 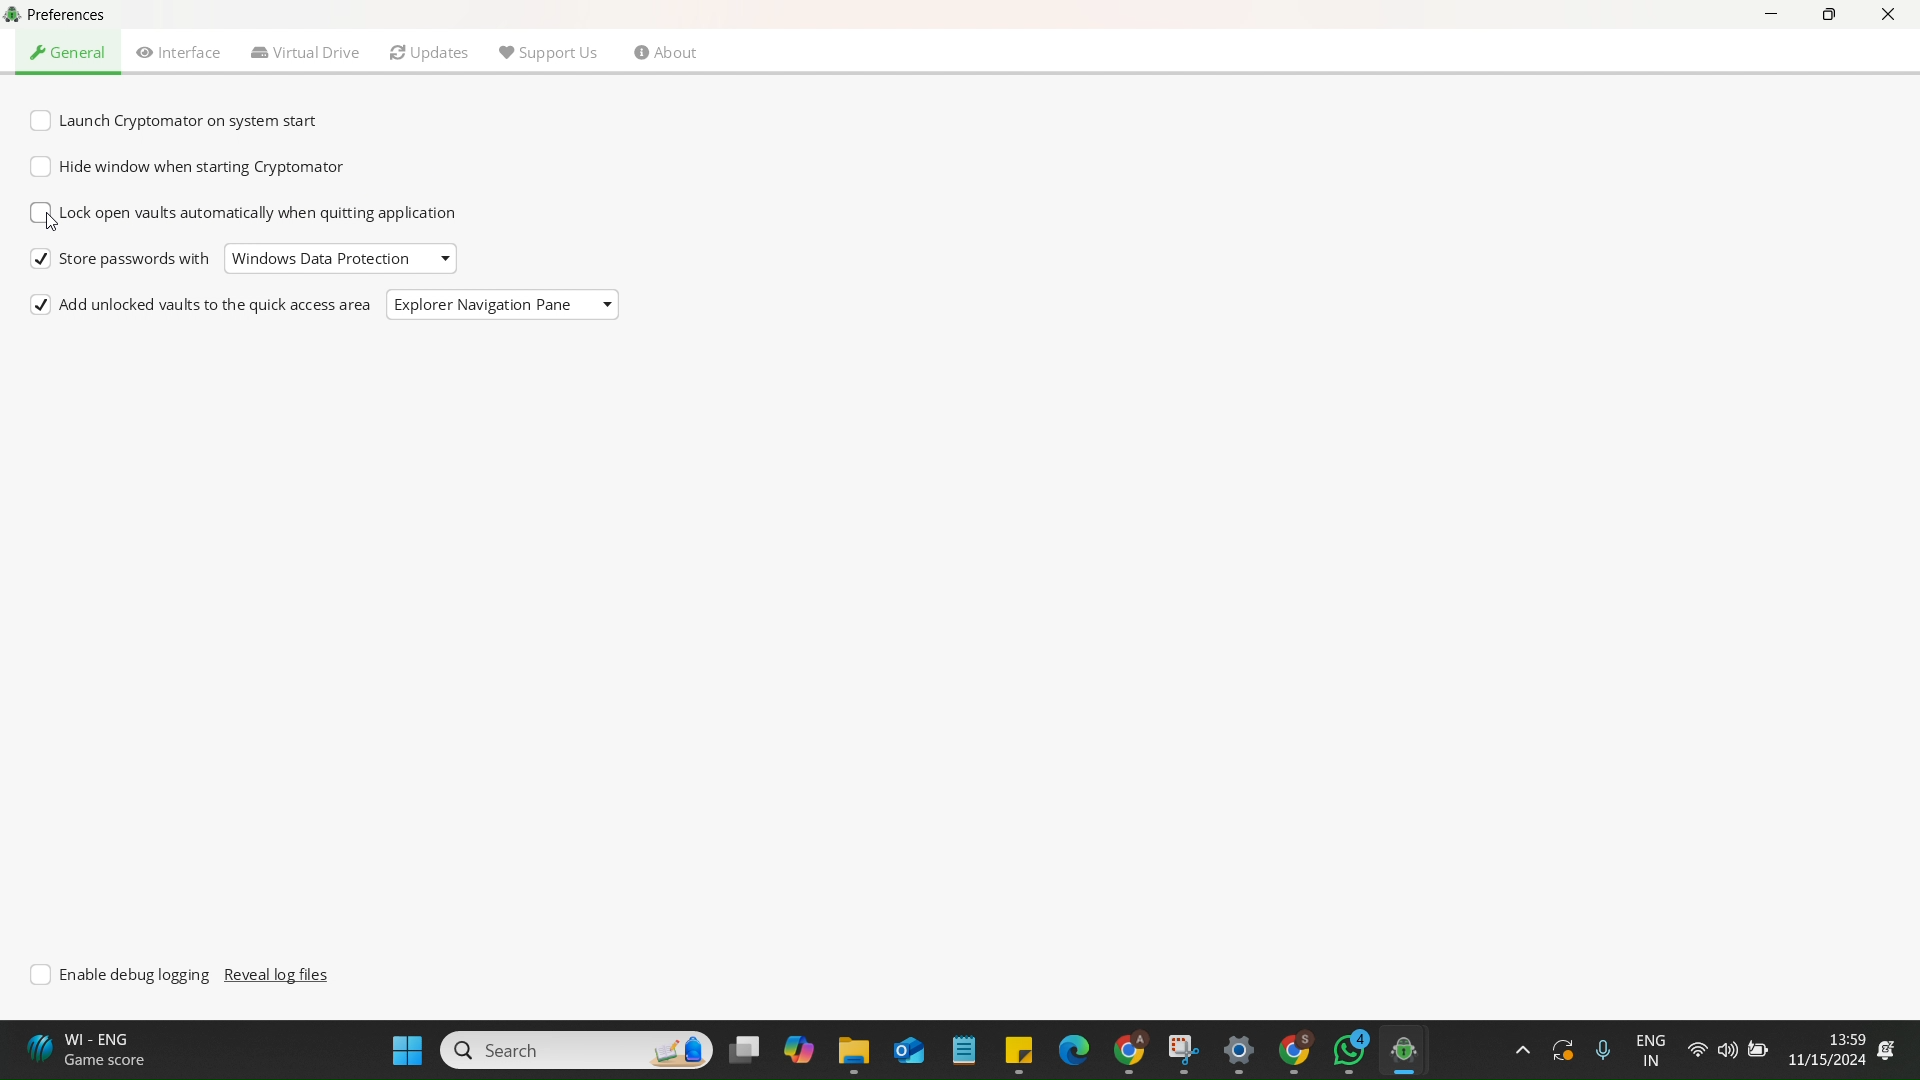 What do you see at coordinates (743, 1048) in the screenshot?
I see `Multiple Window` at bounding box center [743, 1048].